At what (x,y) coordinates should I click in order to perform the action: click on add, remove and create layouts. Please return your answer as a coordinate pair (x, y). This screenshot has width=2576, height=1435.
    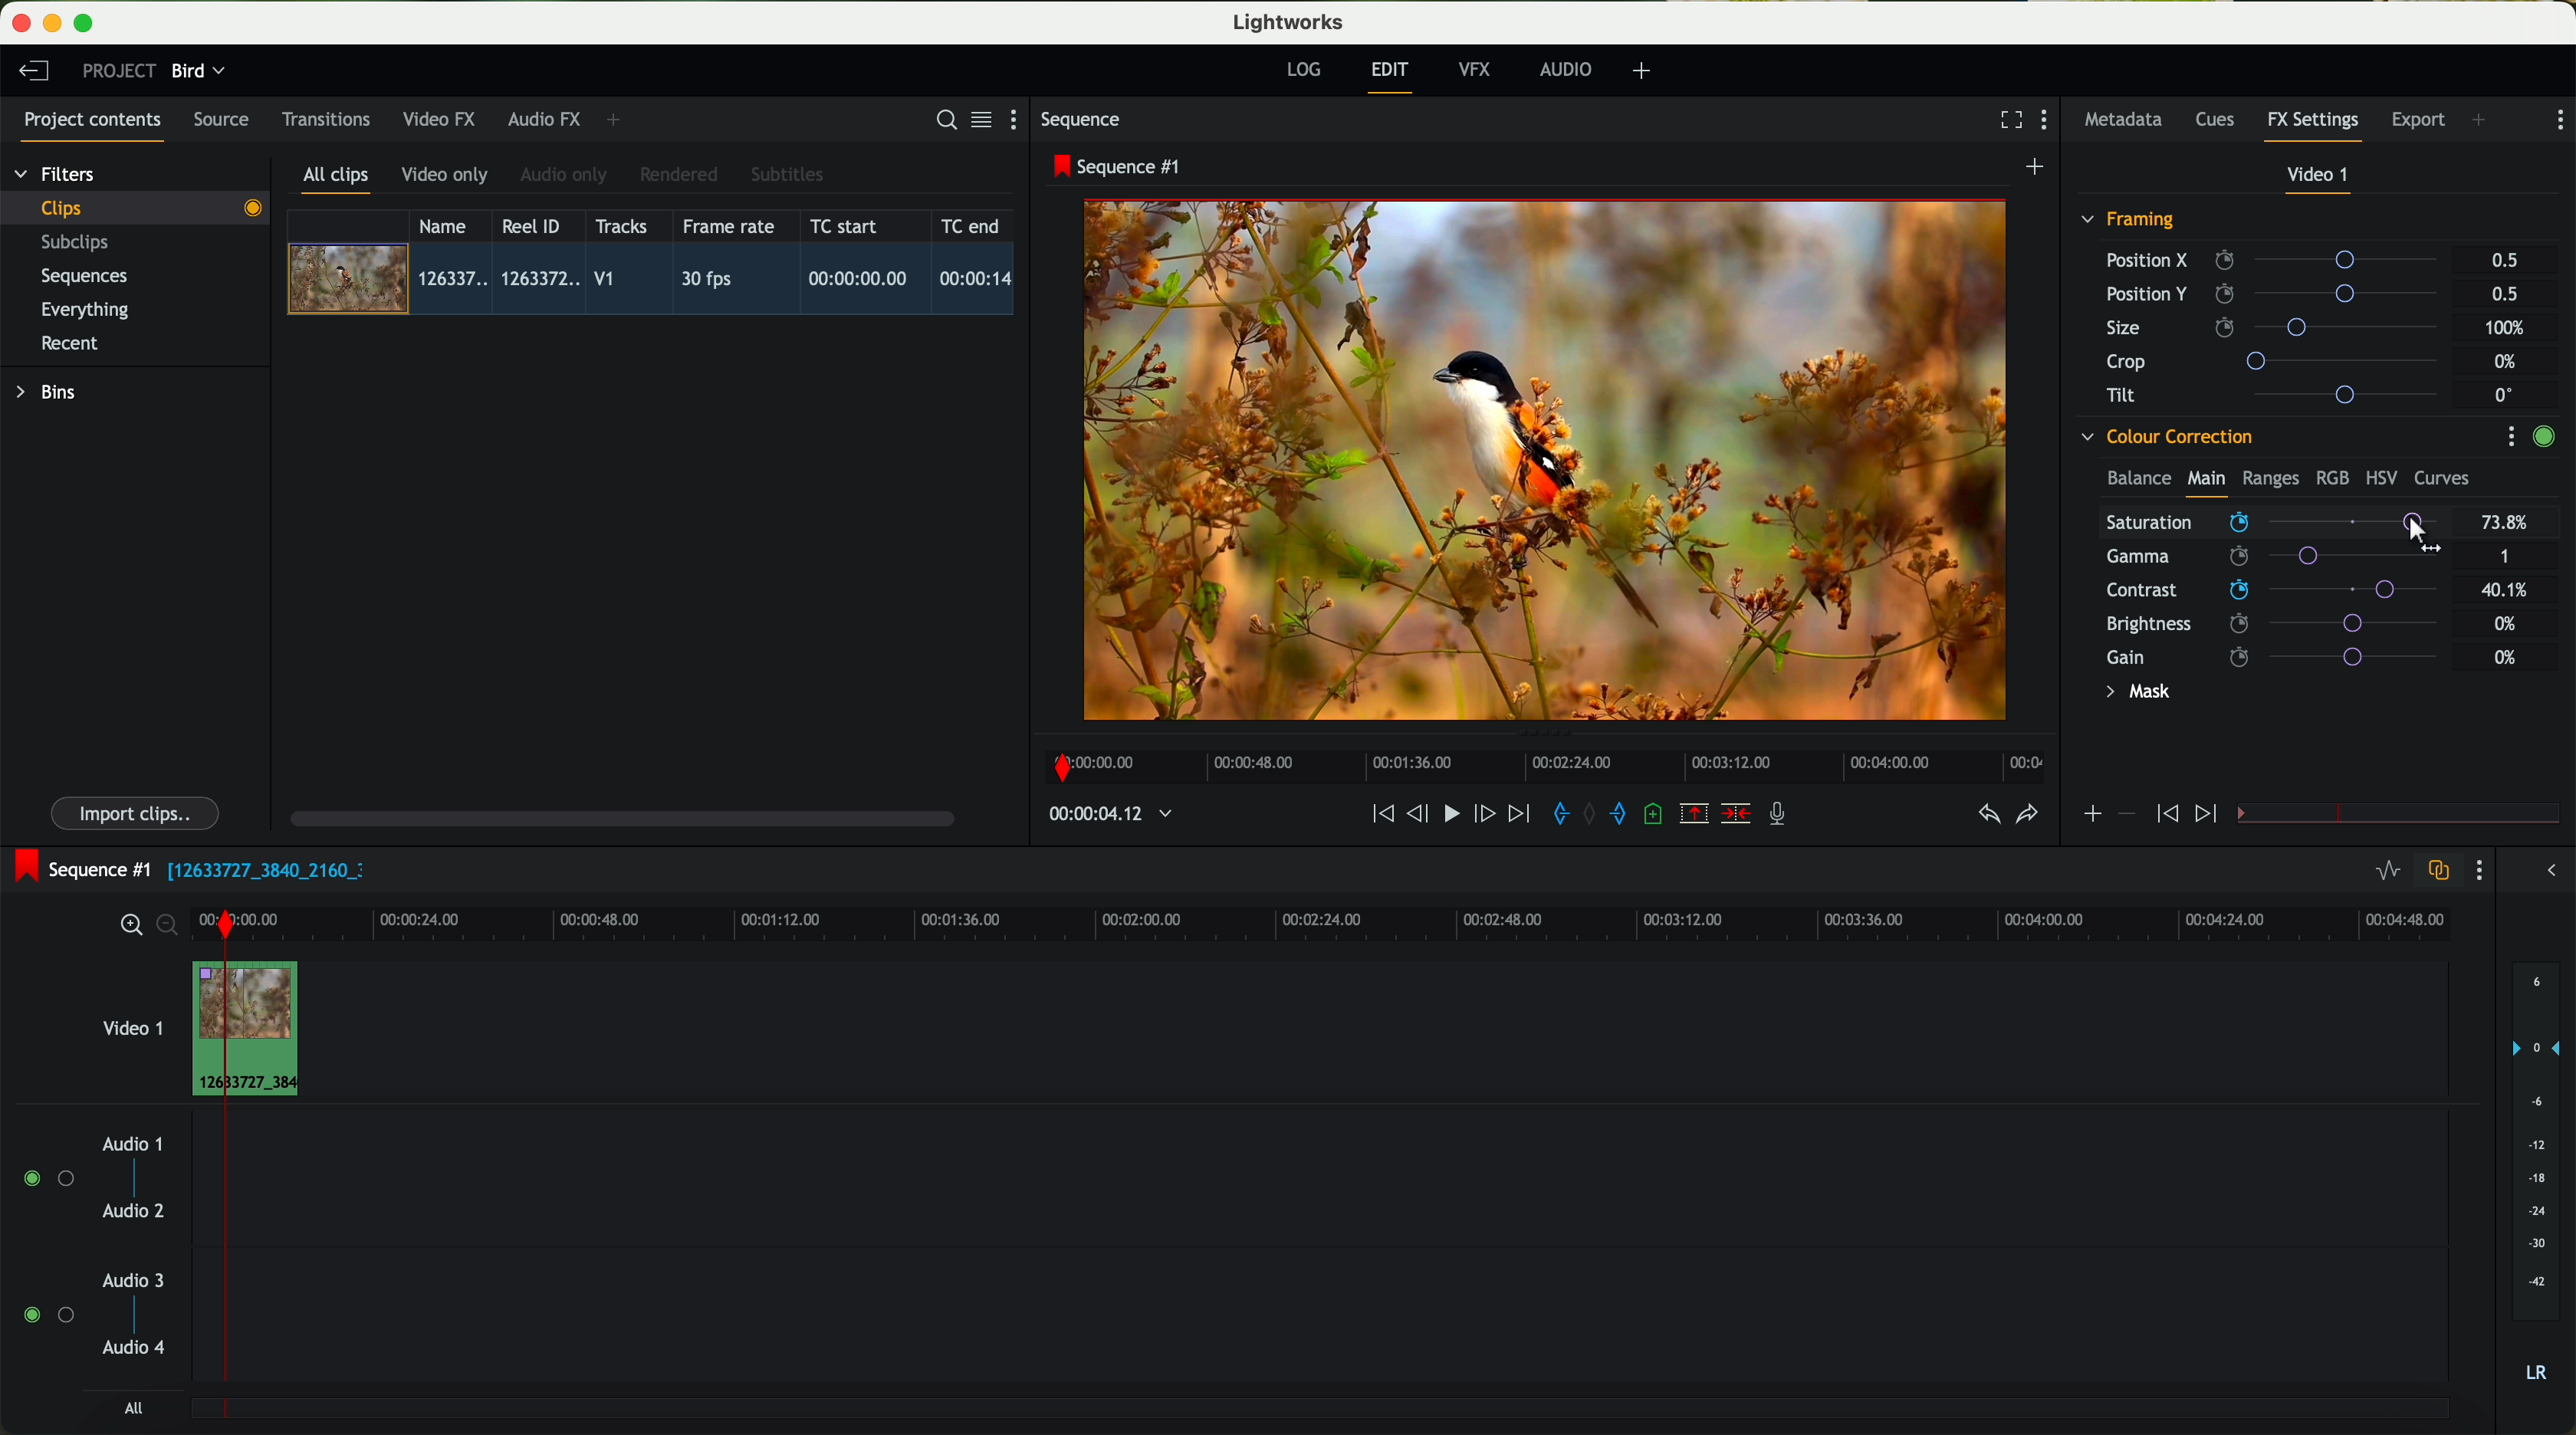
    Looking at the image, I should click on (1645, 71).